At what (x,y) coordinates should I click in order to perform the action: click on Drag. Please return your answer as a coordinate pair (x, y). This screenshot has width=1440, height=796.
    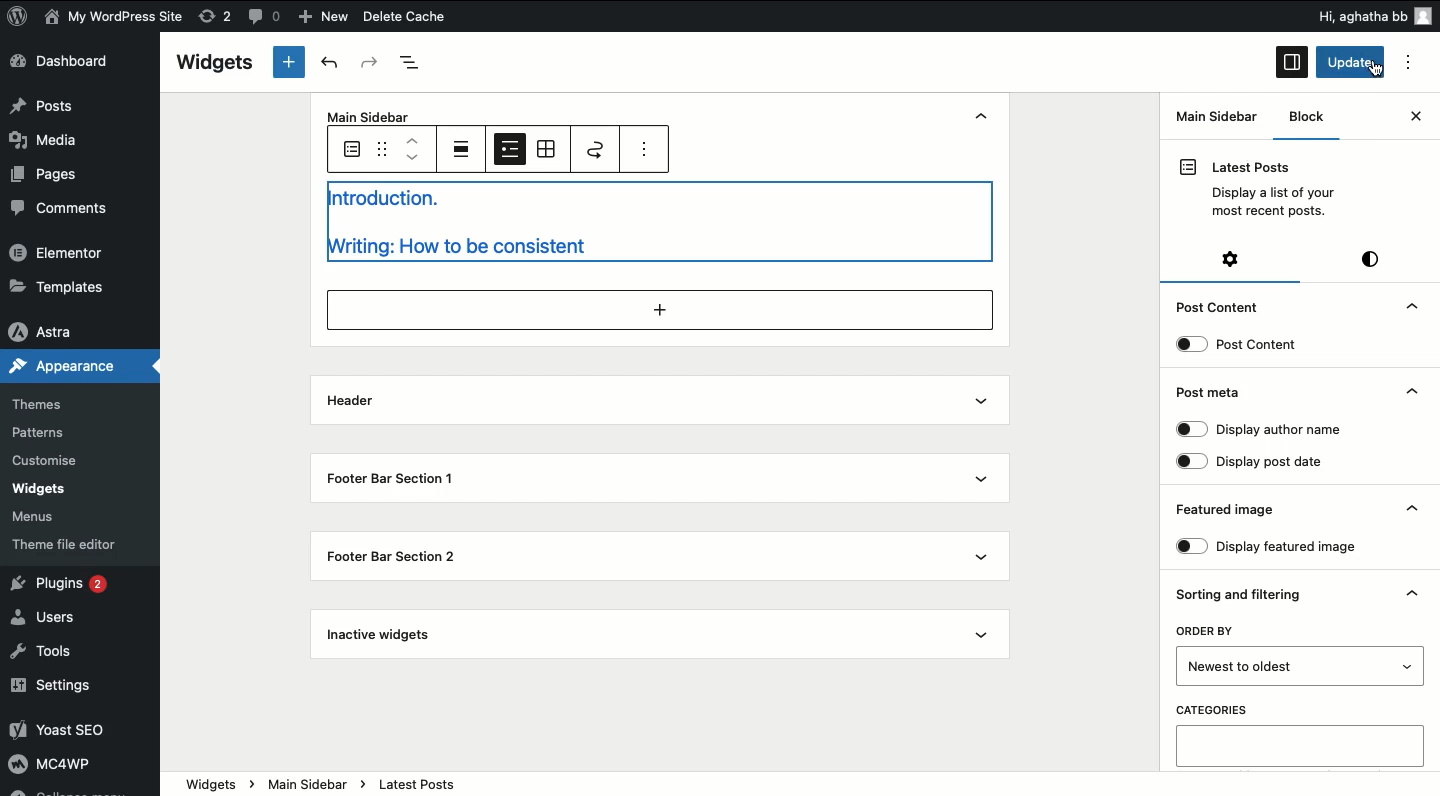
    Looking at the image, I should click on (383, 148).